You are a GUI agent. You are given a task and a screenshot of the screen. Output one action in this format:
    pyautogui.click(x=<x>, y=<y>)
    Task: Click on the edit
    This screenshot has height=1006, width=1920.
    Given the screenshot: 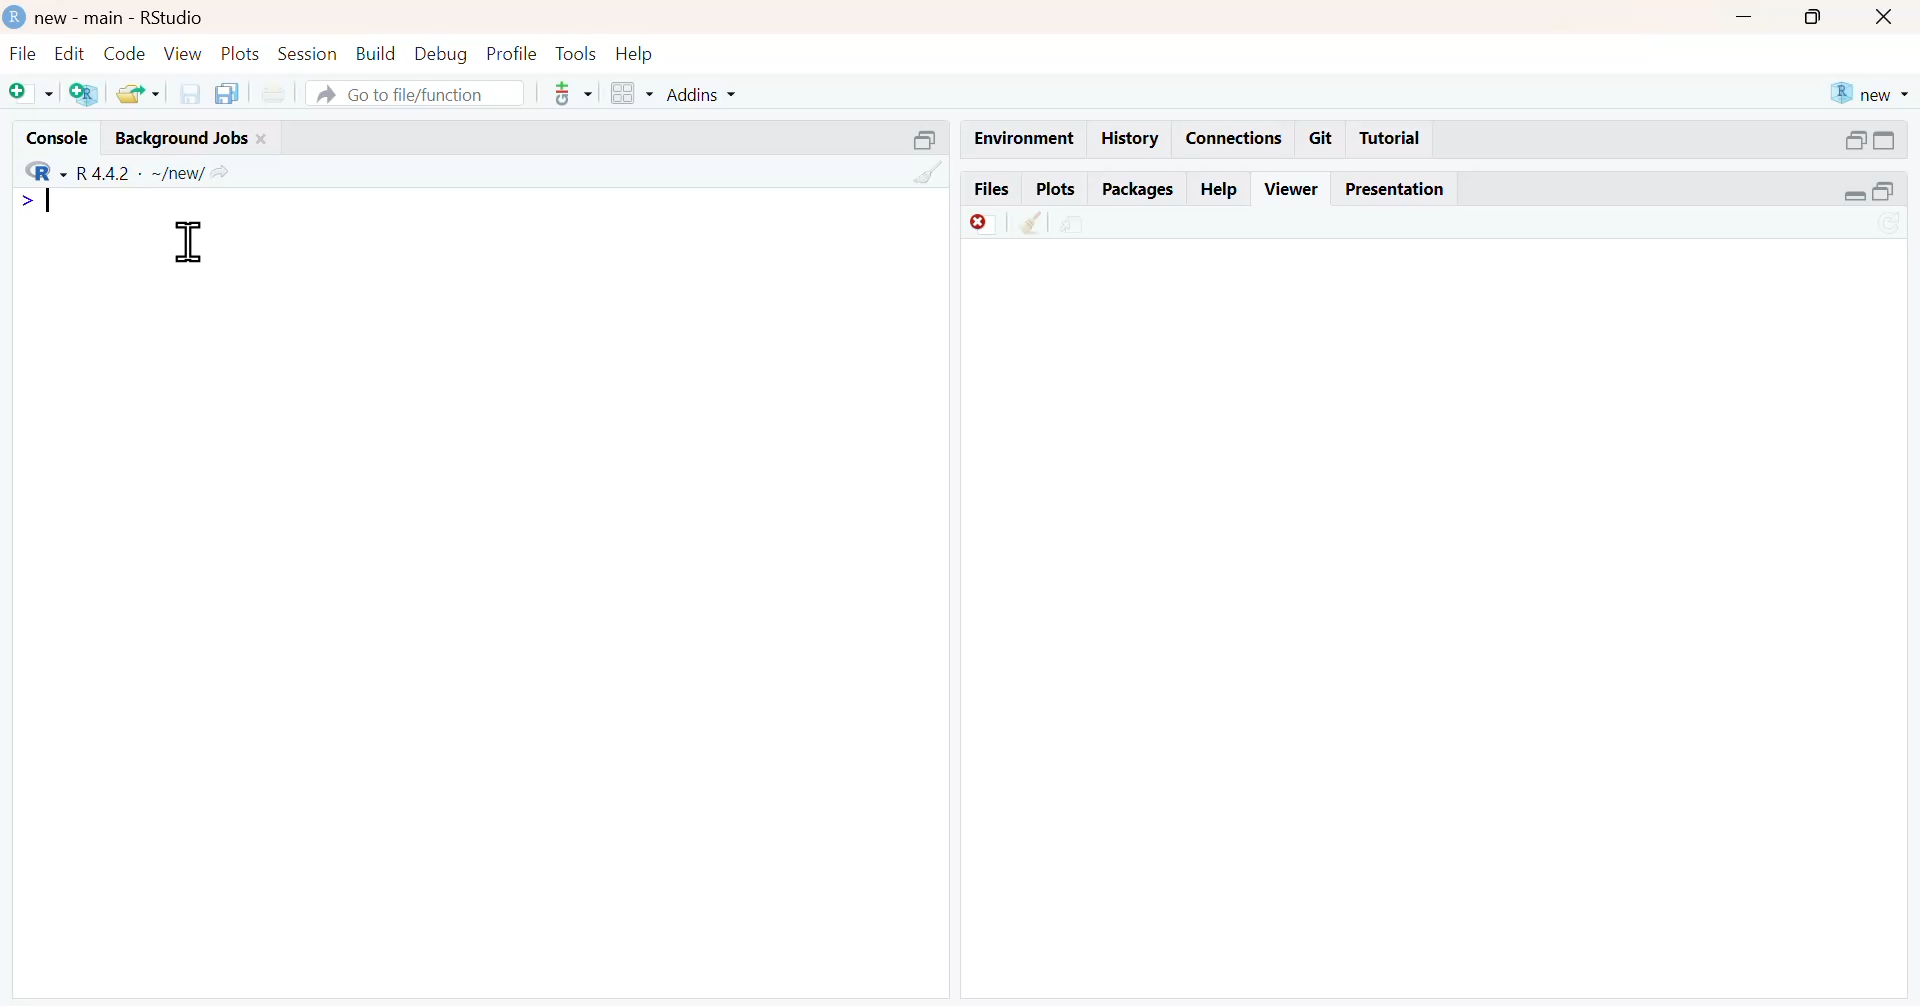 What is the action you would take?
    pyautogui.click(x=65, y=53)
    